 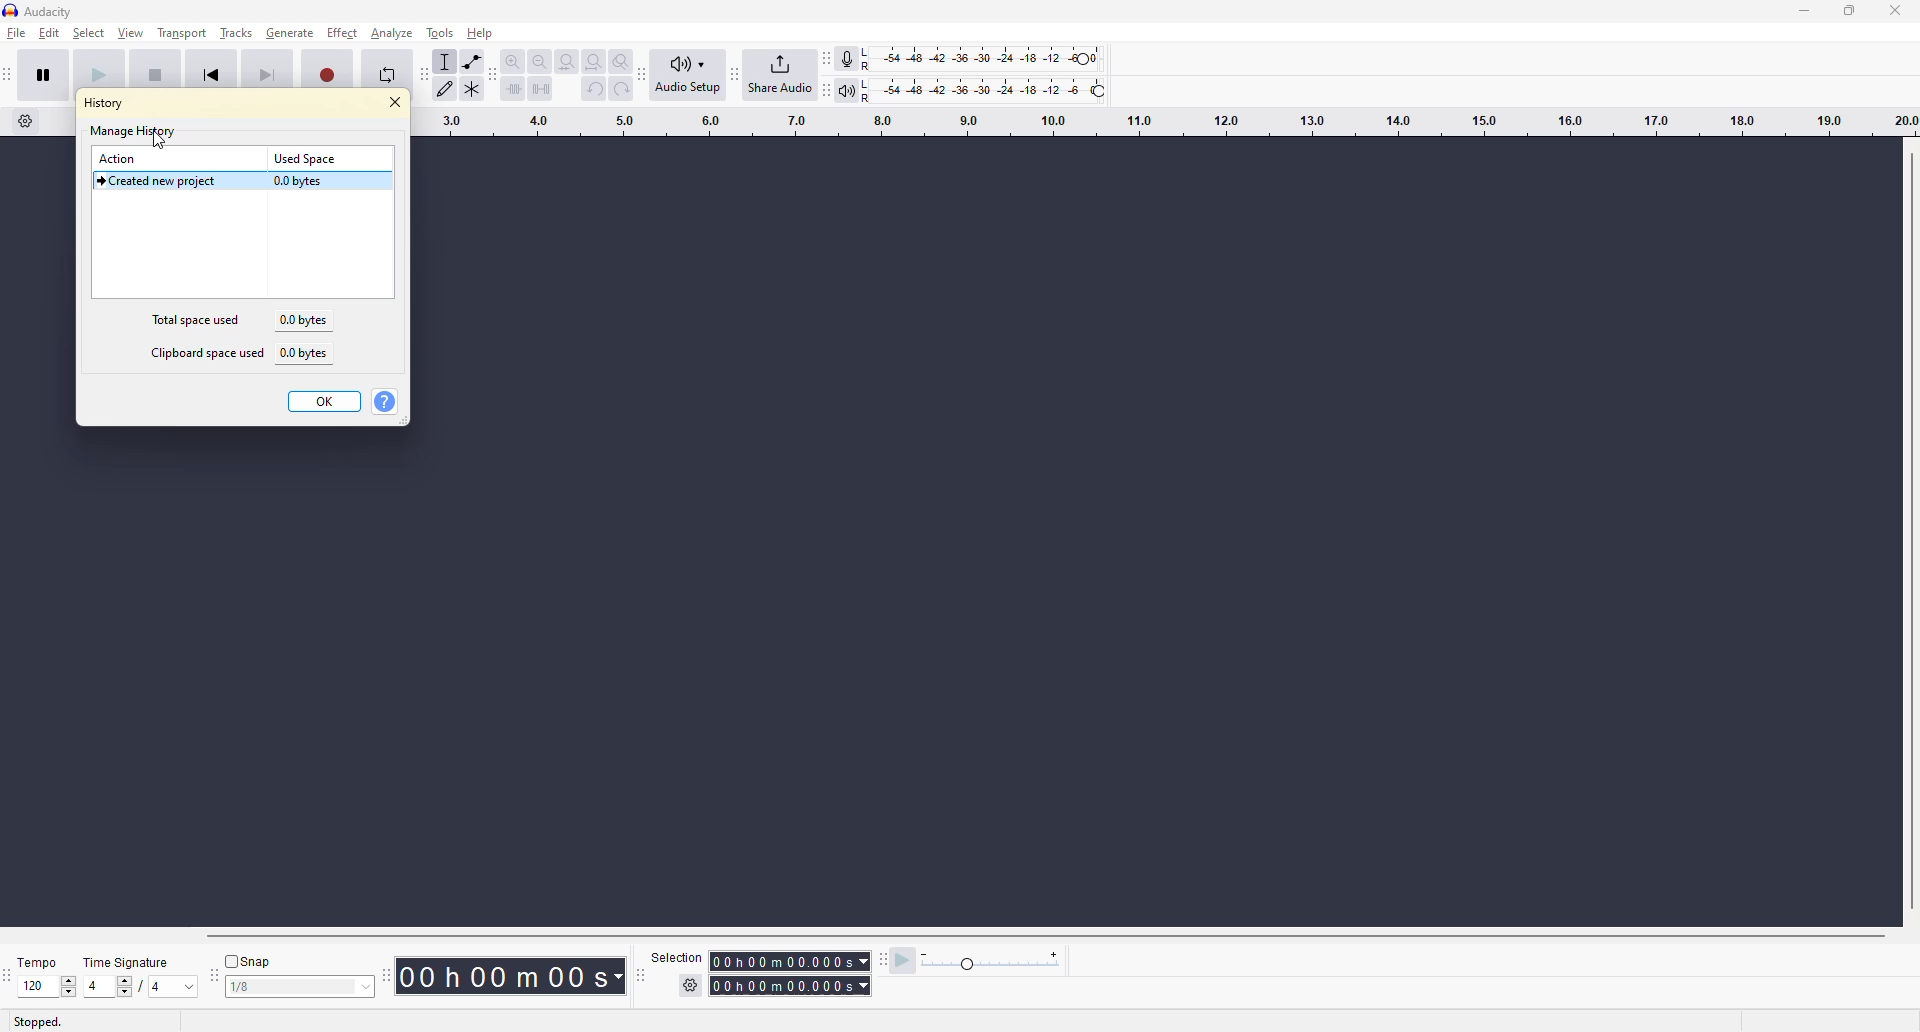 I want to click on value, so click(x=43, y=988).